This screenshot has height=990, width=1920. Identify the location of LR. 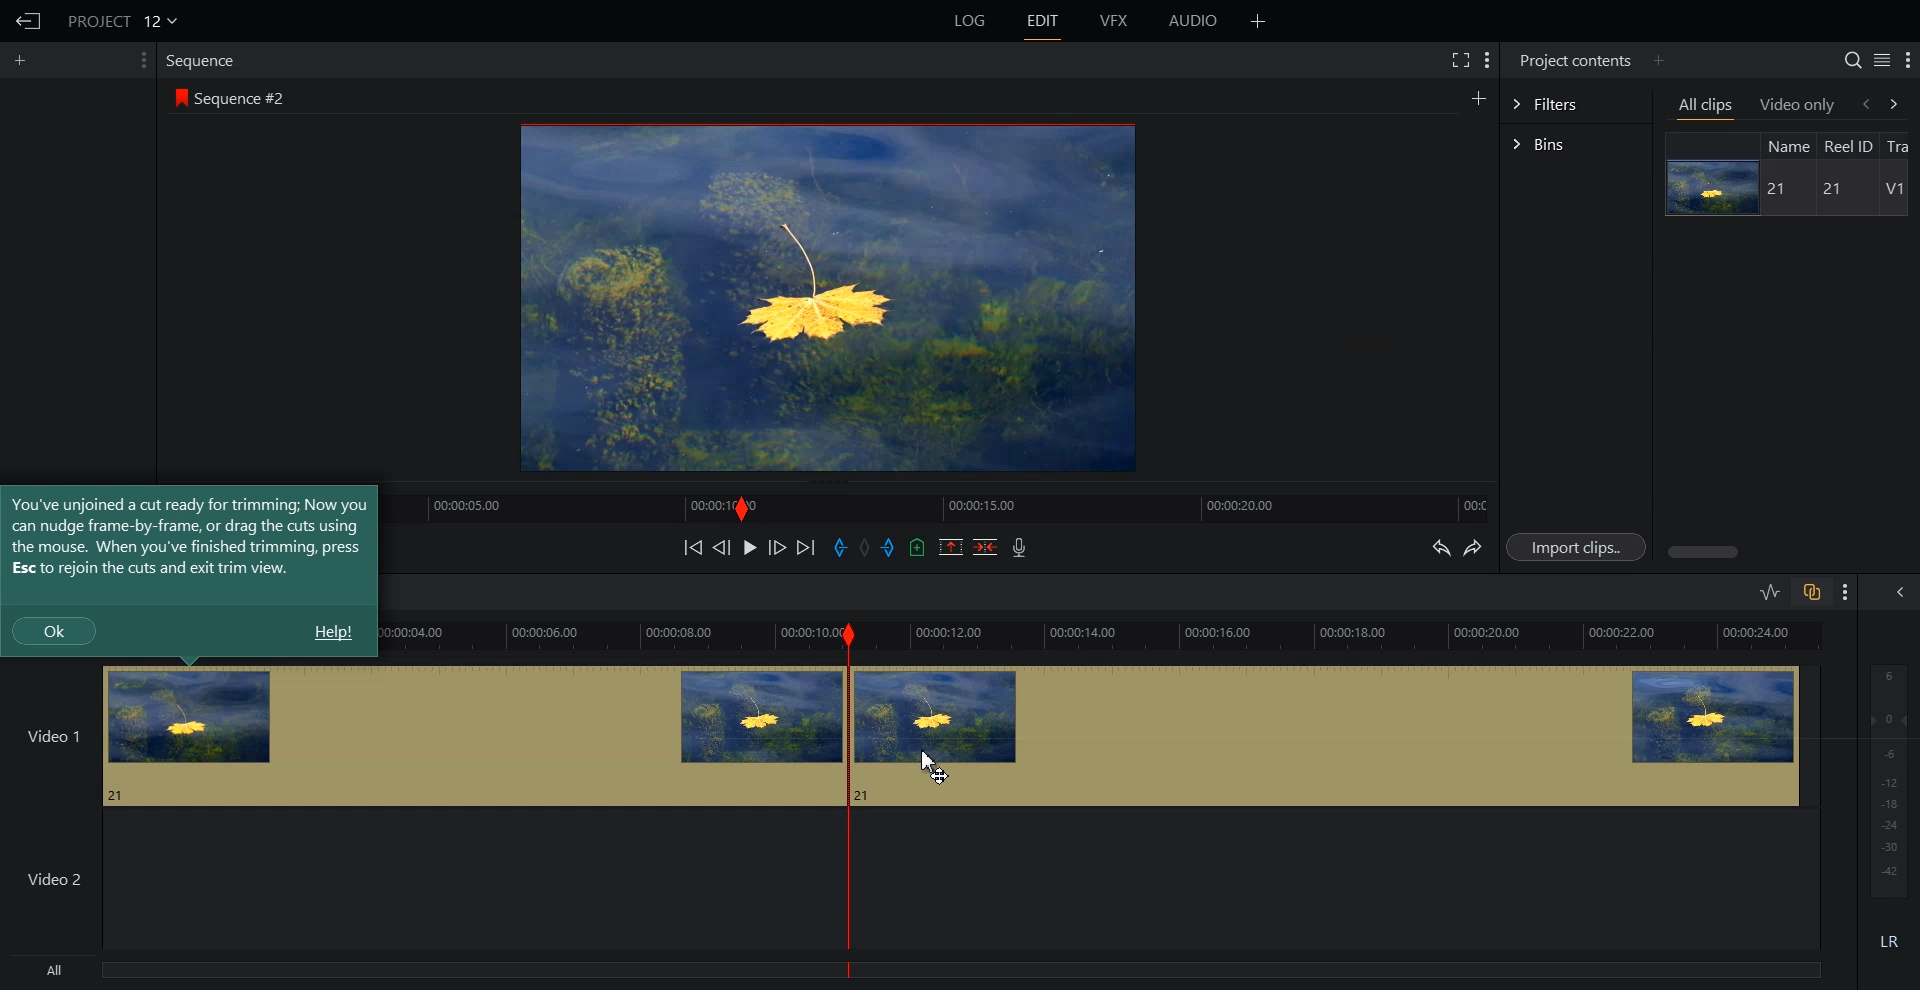
(1886, 939).